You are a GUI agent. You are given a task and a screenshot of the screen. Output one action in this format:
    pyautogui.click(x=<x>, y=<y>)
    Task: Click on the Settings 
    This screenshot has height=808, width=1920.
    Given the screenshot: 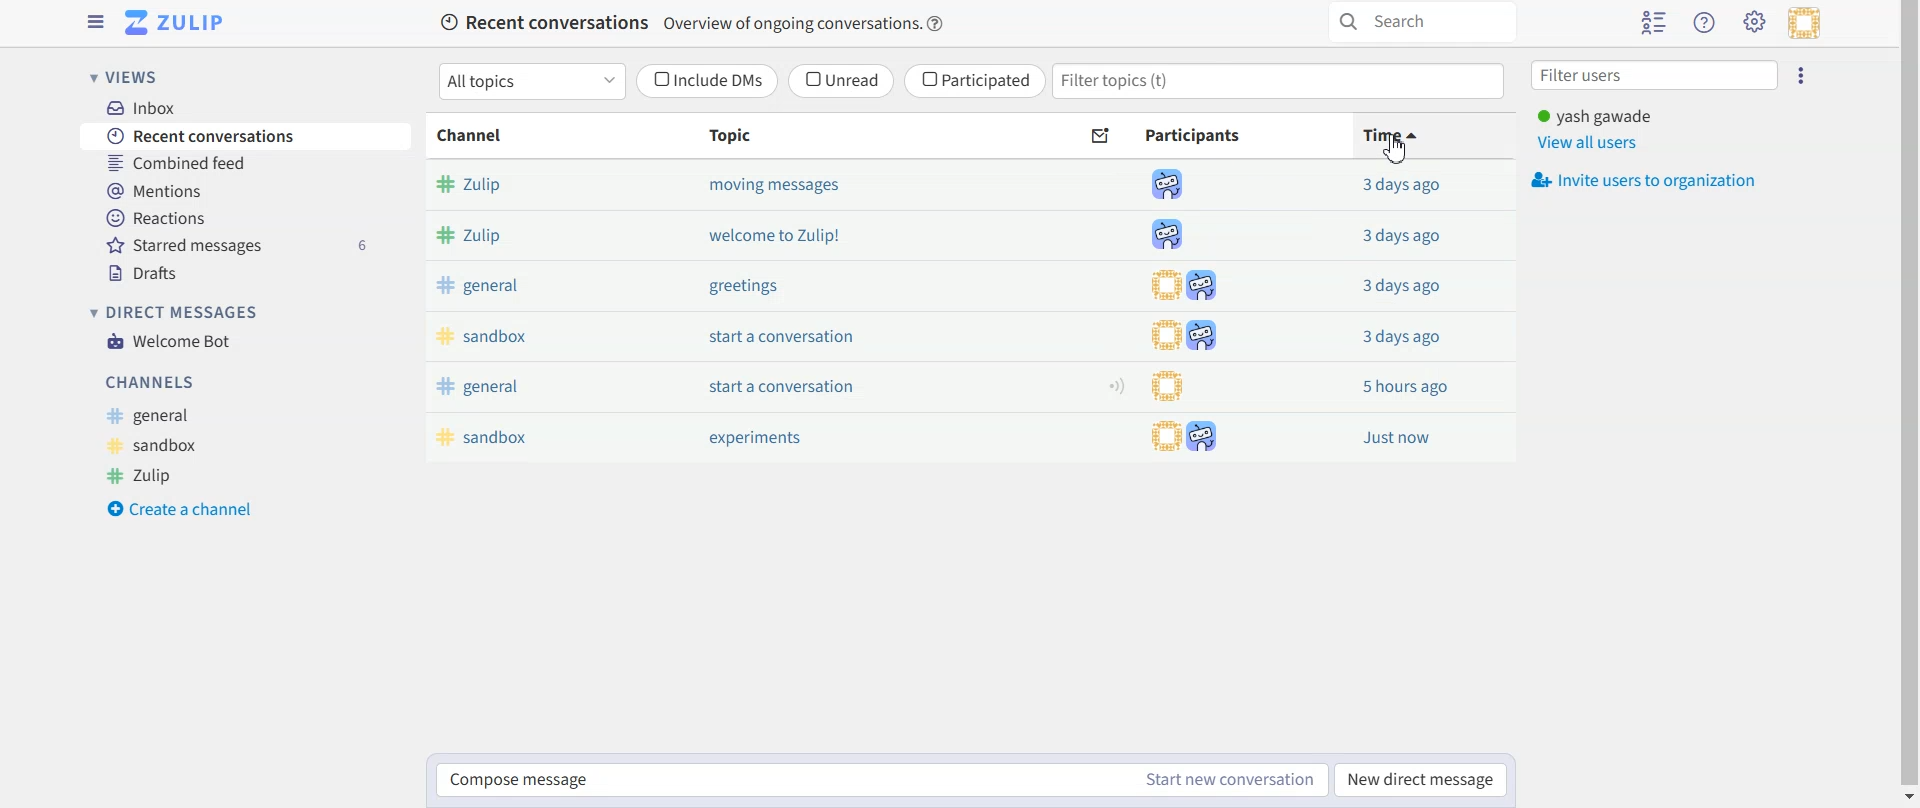 What is the action you would take?
    pyautogui.click(x=1755, y=21)
    